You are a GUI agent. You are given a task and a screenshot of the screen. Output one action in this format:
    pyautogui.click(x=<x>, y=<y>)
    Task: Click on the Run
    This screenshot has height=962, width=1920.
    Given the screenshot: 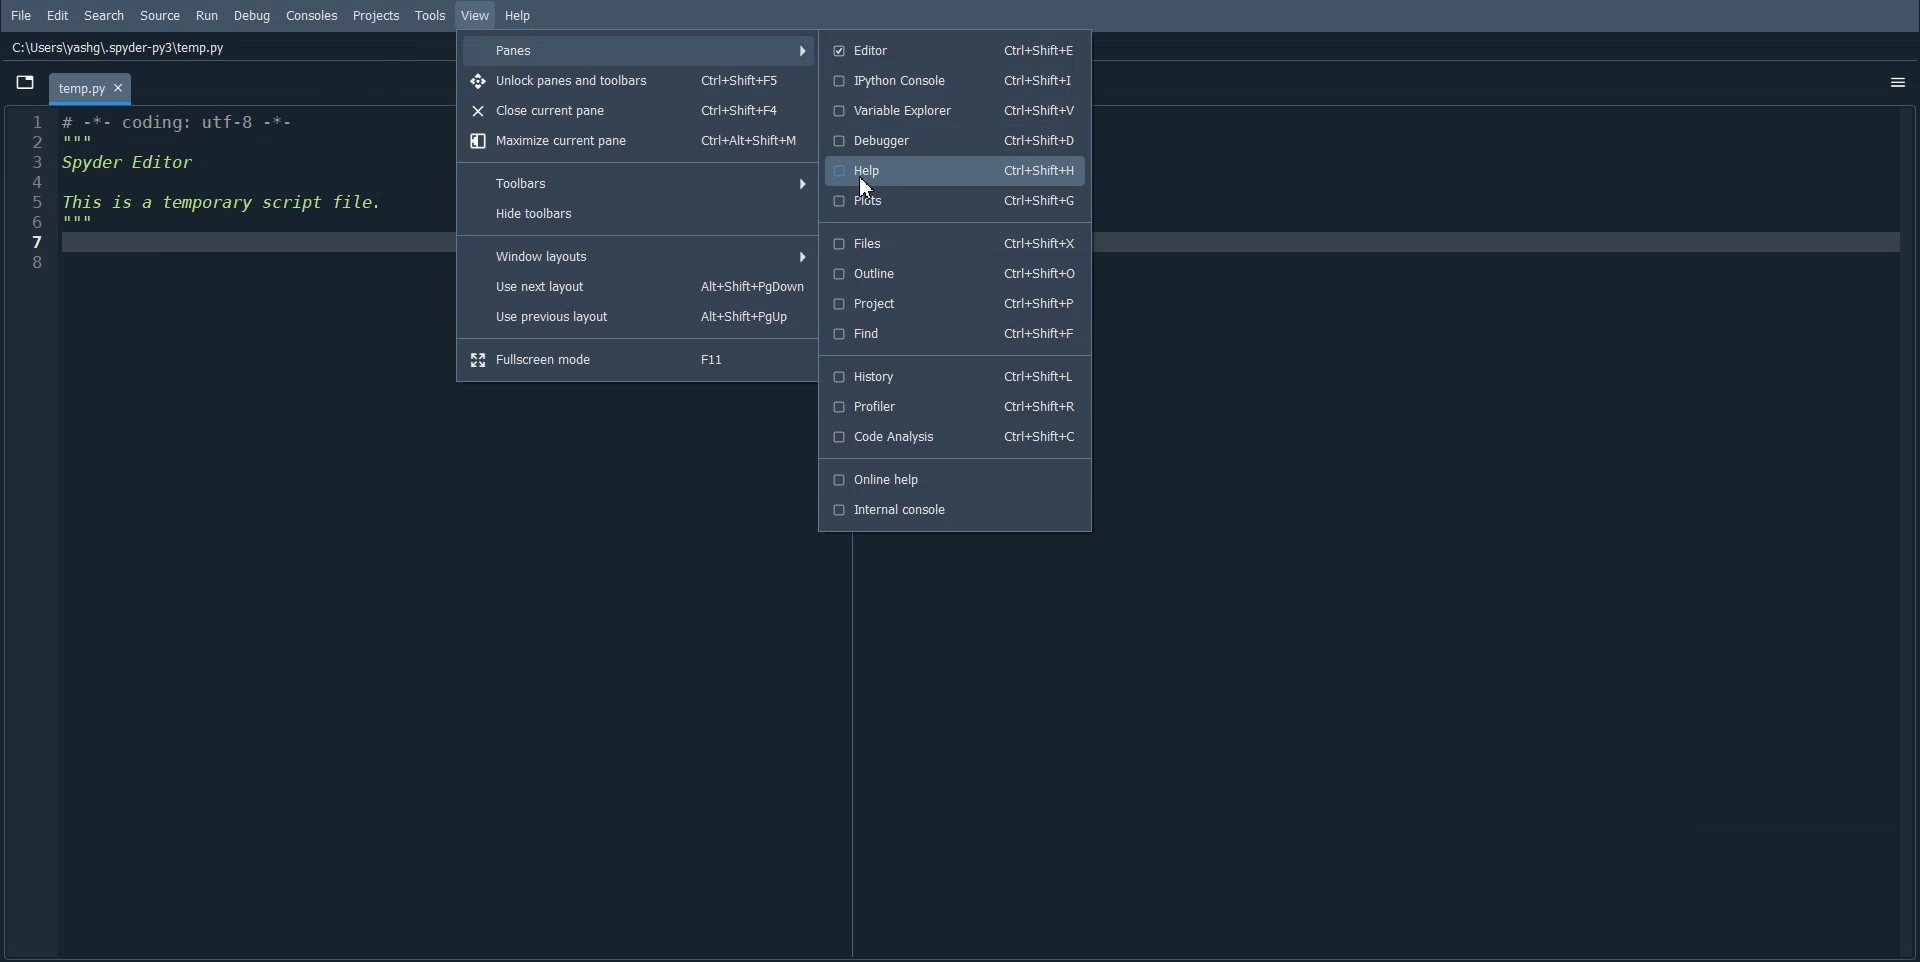 What is the action you would take?
    pyautogui.click(x=209, y=14)
    